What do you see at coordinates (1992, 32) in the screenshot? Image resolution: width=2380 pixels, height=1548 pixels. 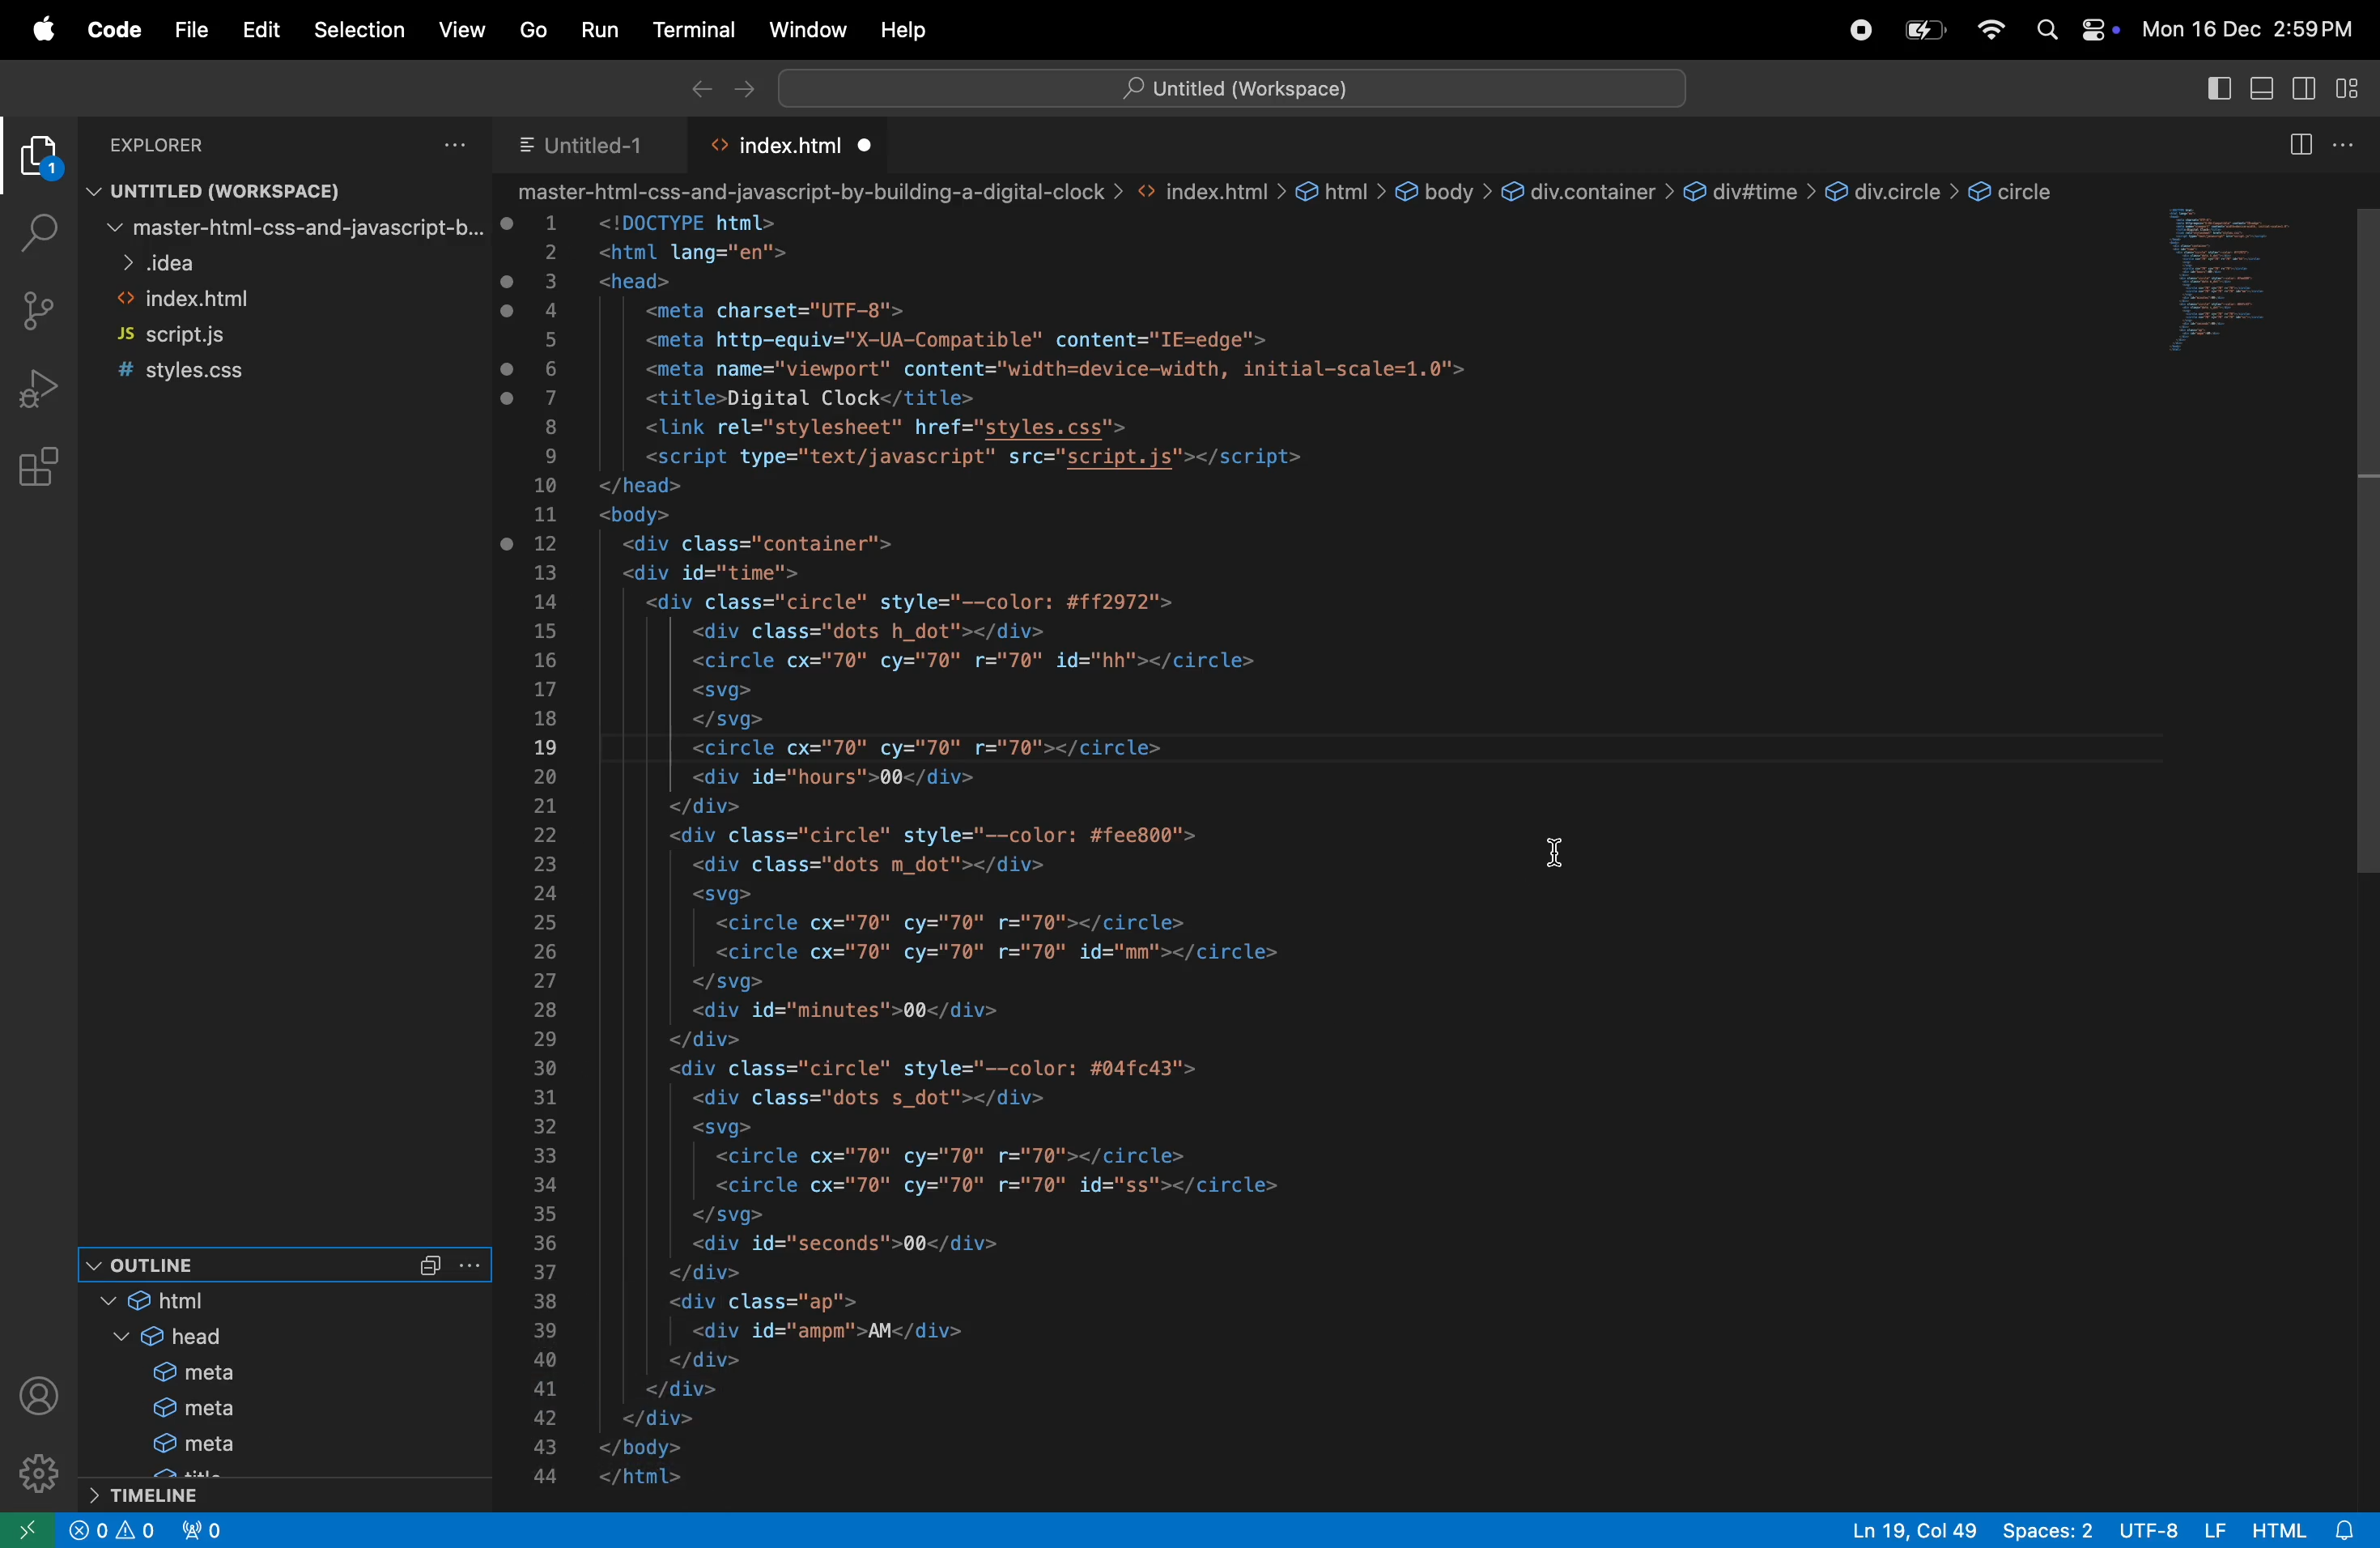 I see `wifi` at bounding box center [1992, 32].